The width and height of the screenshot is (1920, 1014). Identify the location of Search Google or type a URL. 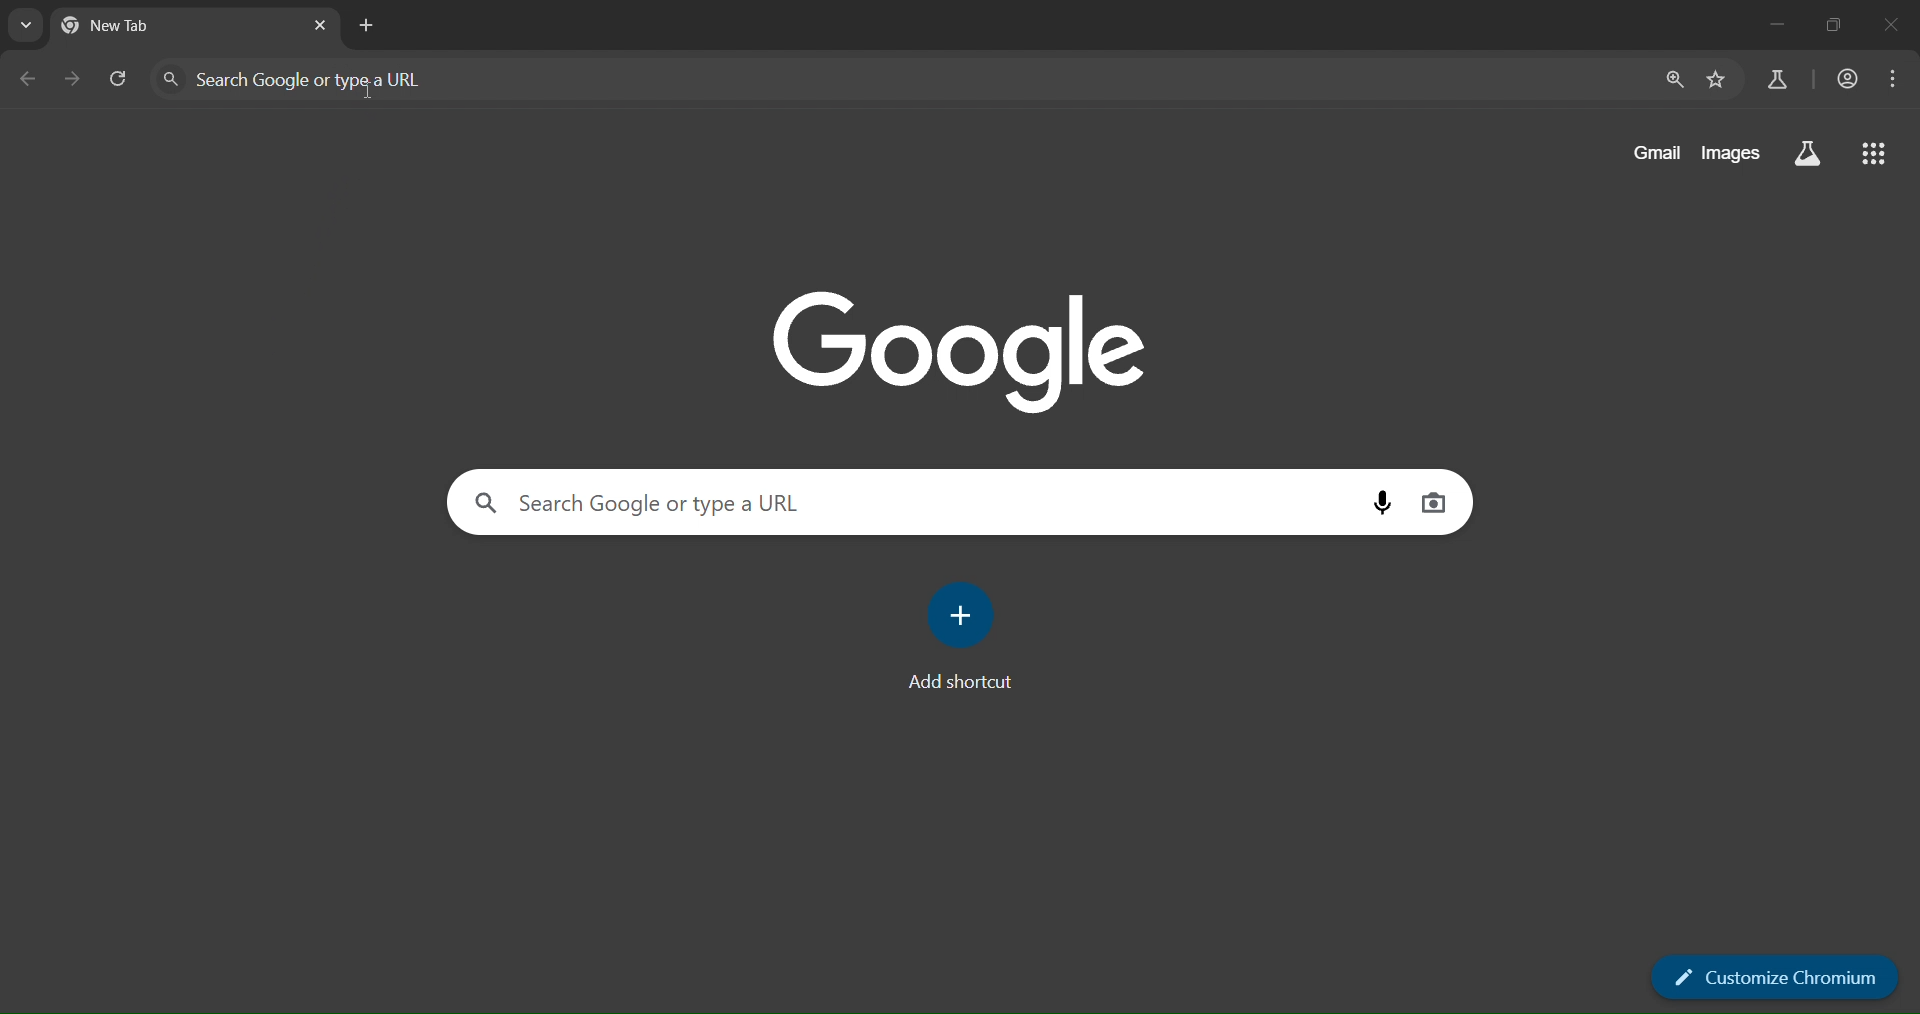
(910, 501).